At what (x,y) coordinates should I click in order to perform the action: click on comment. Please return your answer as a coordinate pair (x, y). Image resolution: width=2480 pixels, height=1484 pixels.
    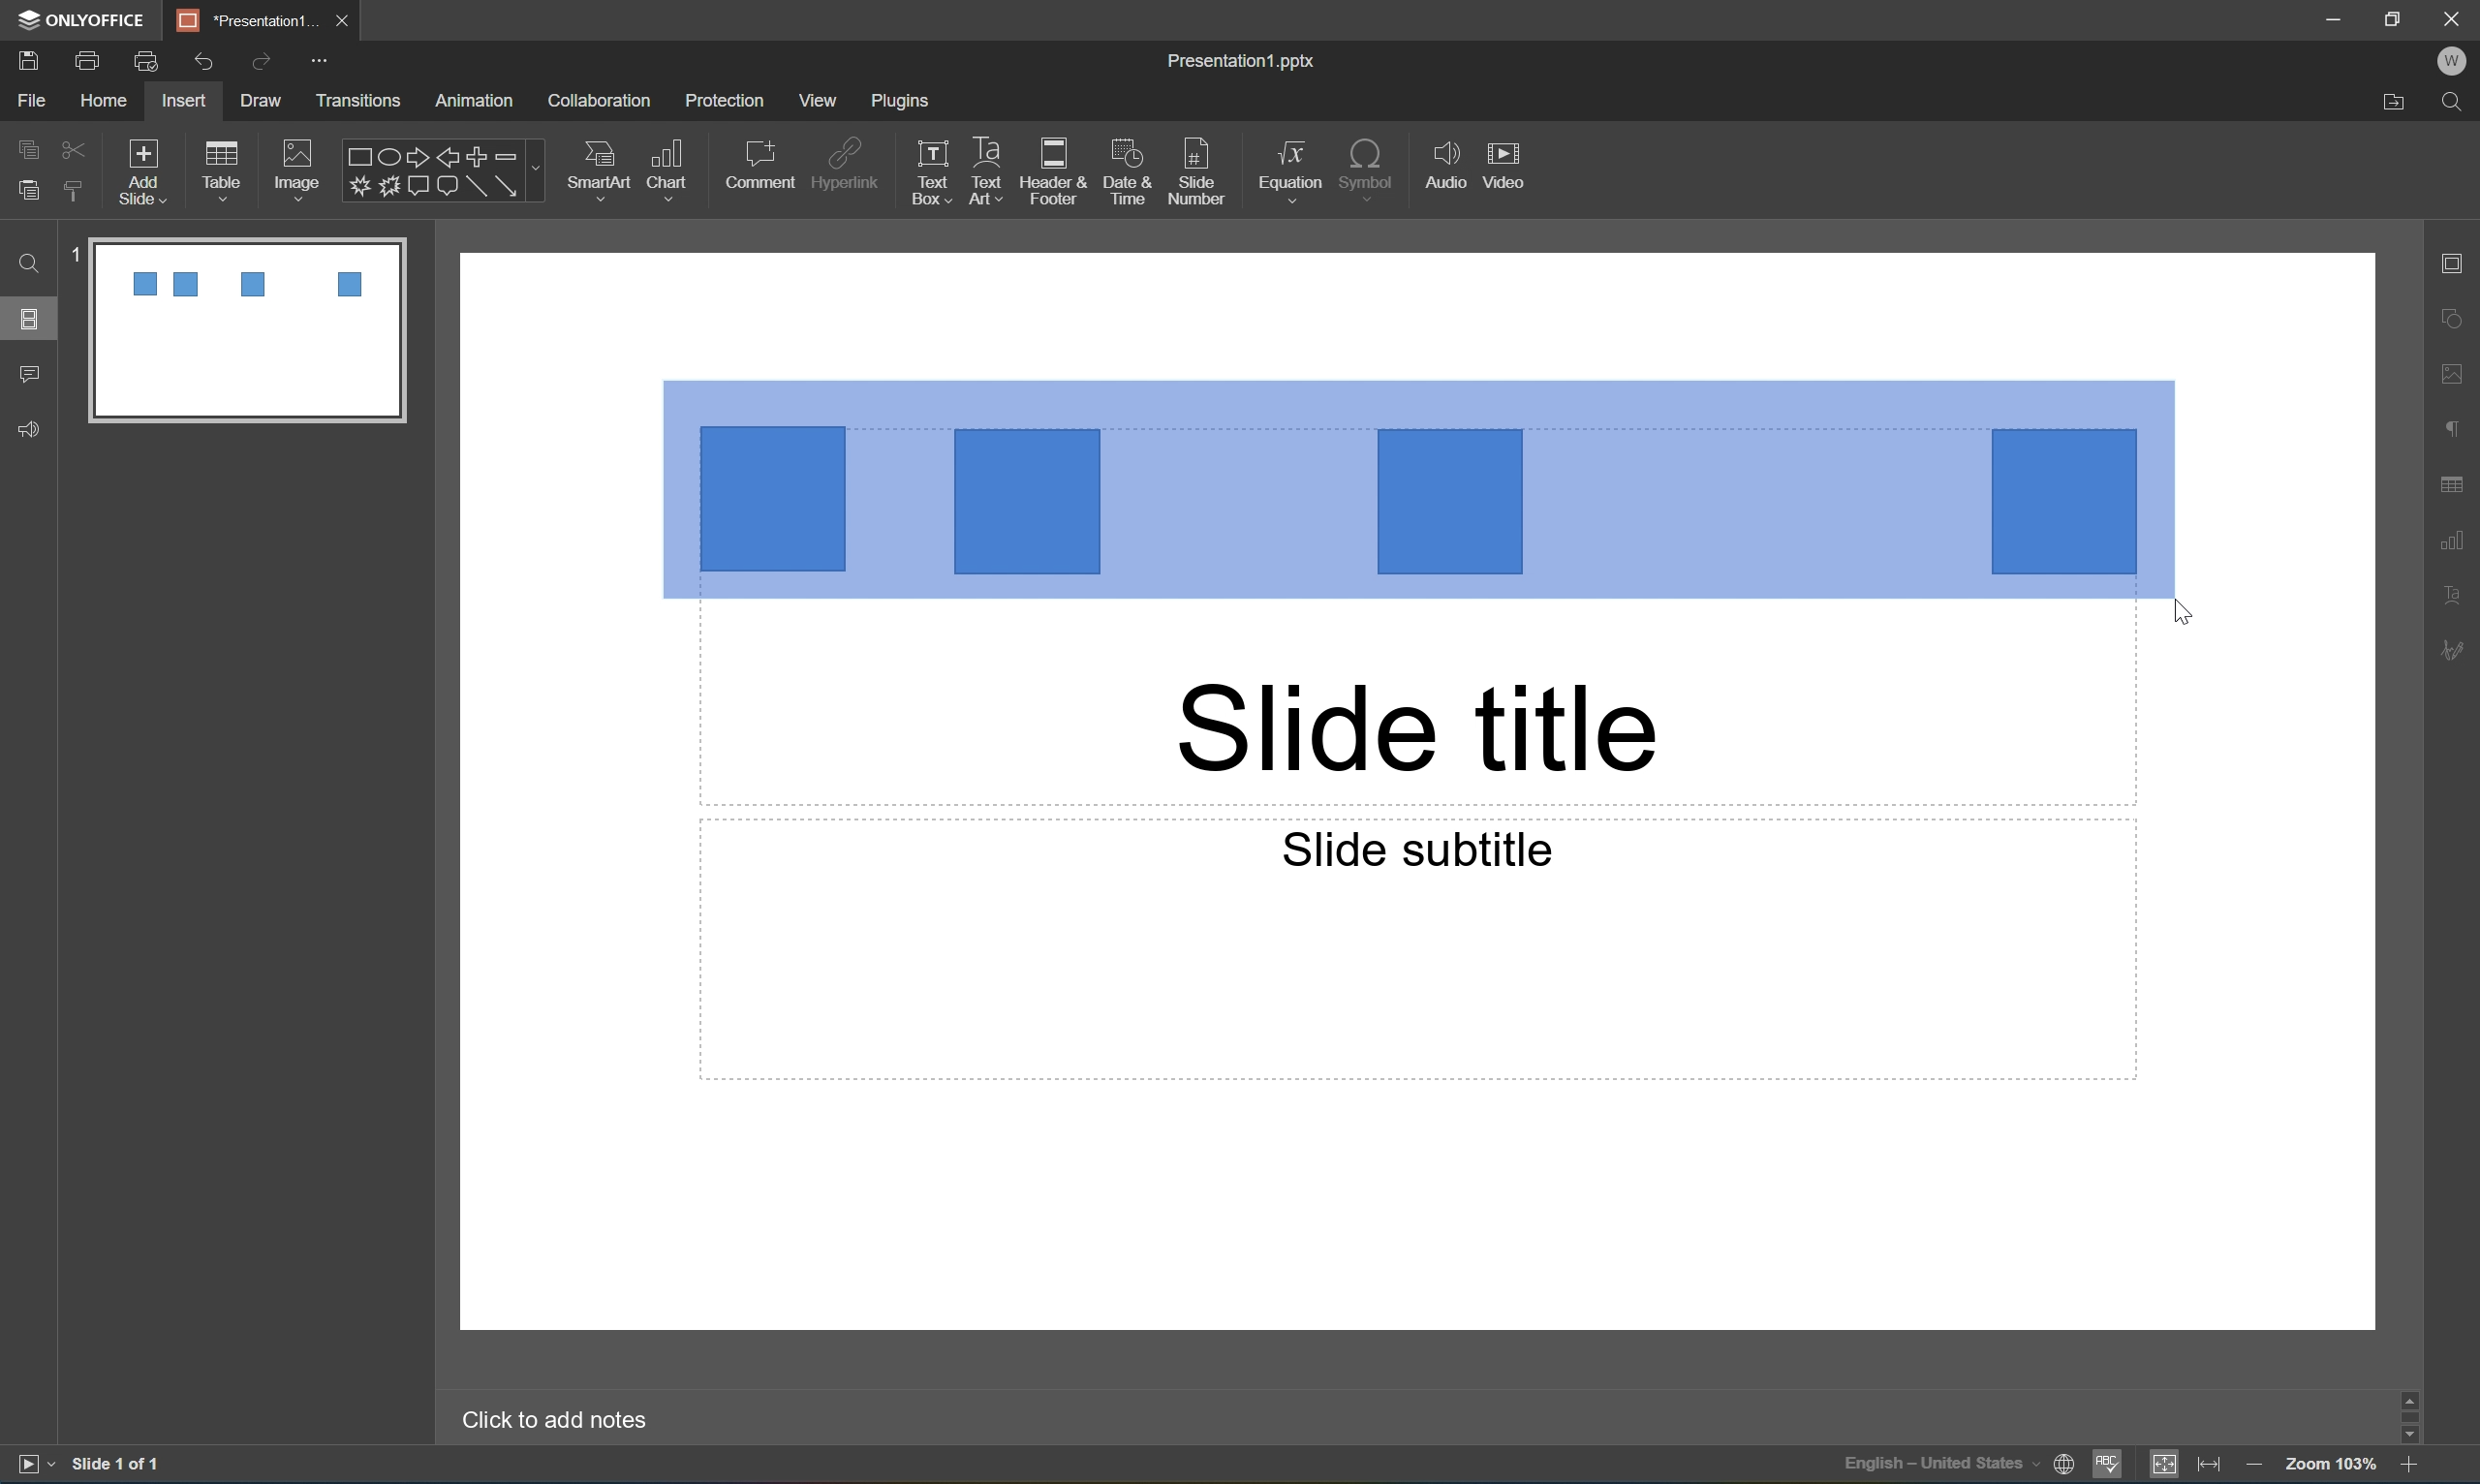
    Looking at the image, I should click on (760, 164).